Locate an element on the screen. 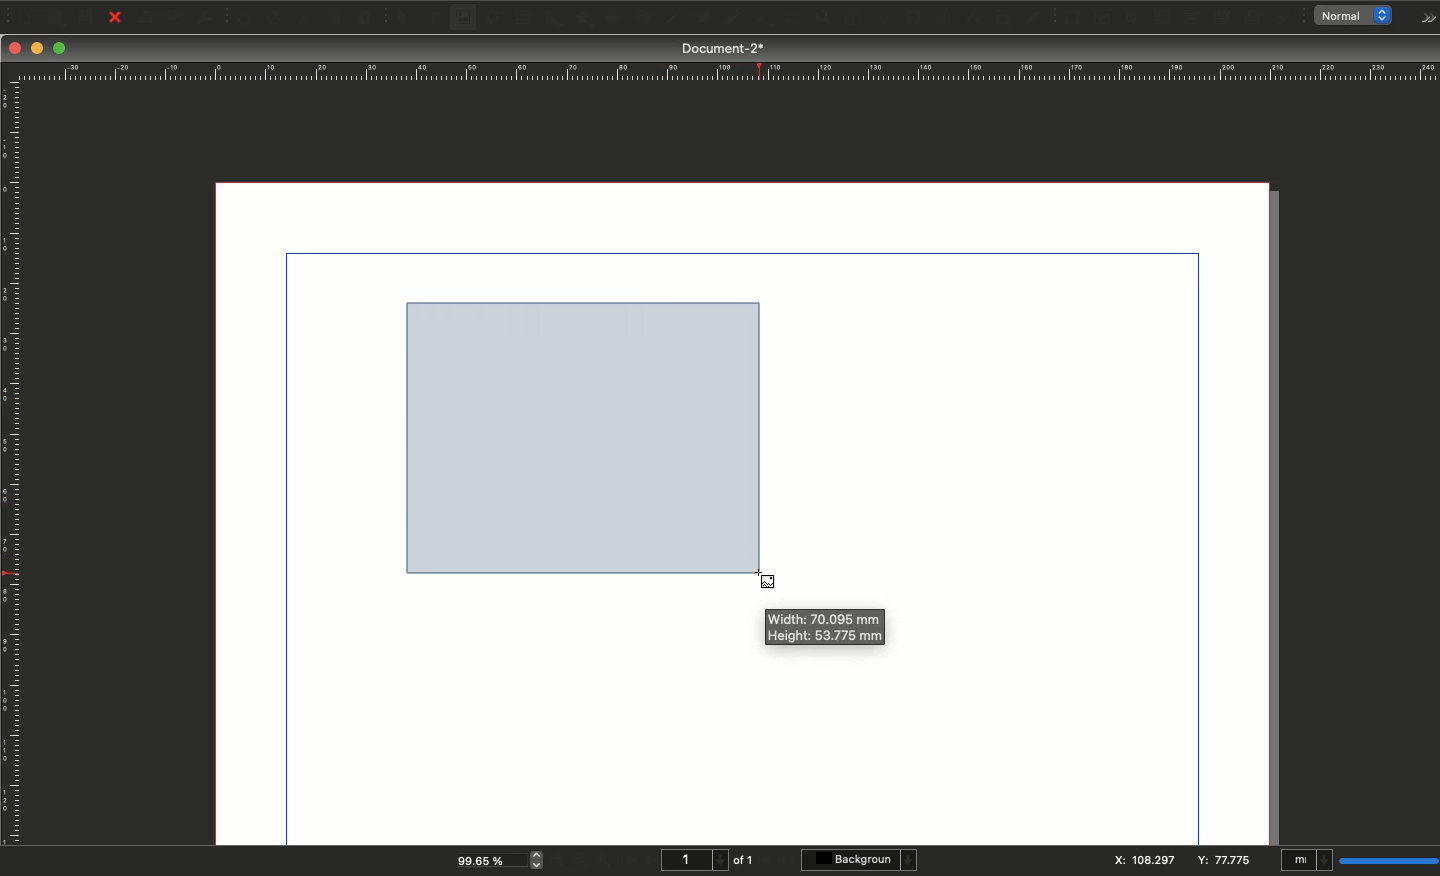 Image resolution: width=1440 pixels, height=876 pixels. Zoom in or out is located at coordinates (795, 20).